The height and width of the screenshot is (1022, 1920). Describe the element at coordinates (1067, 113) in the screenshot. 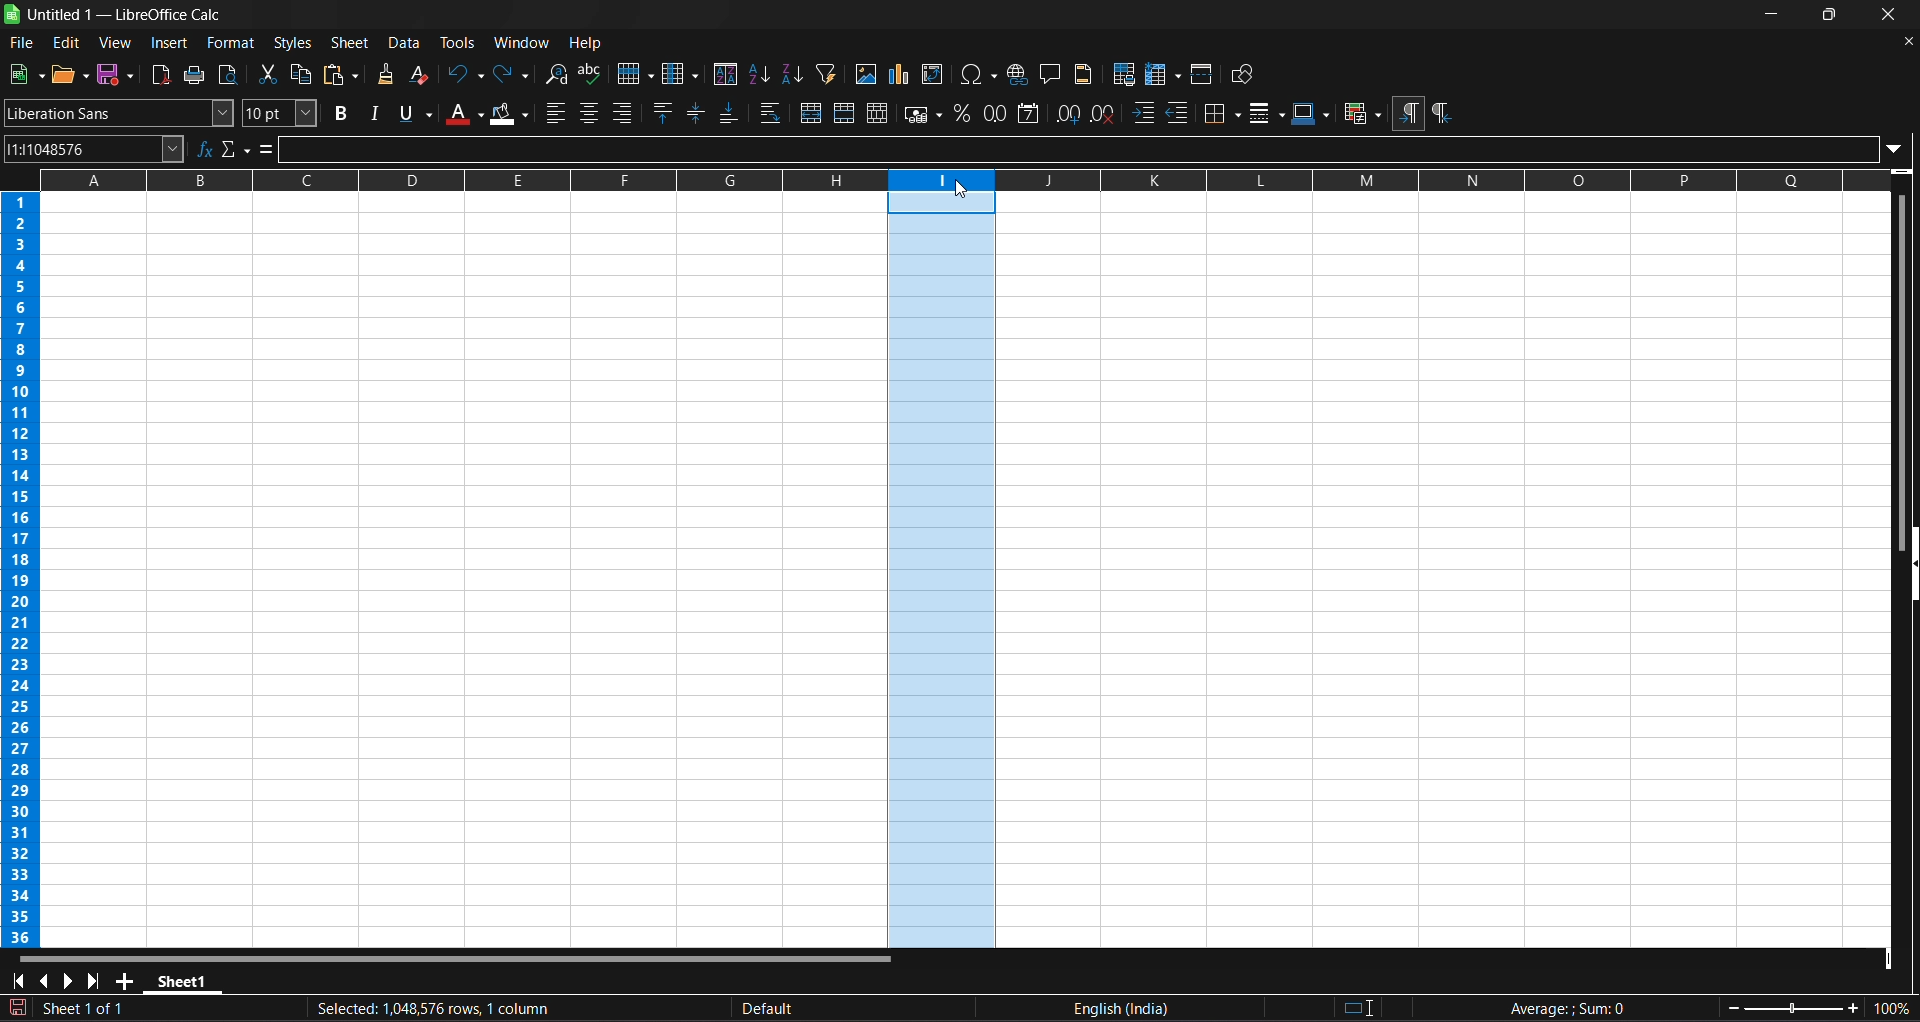

I see `add decimal place` at that location.